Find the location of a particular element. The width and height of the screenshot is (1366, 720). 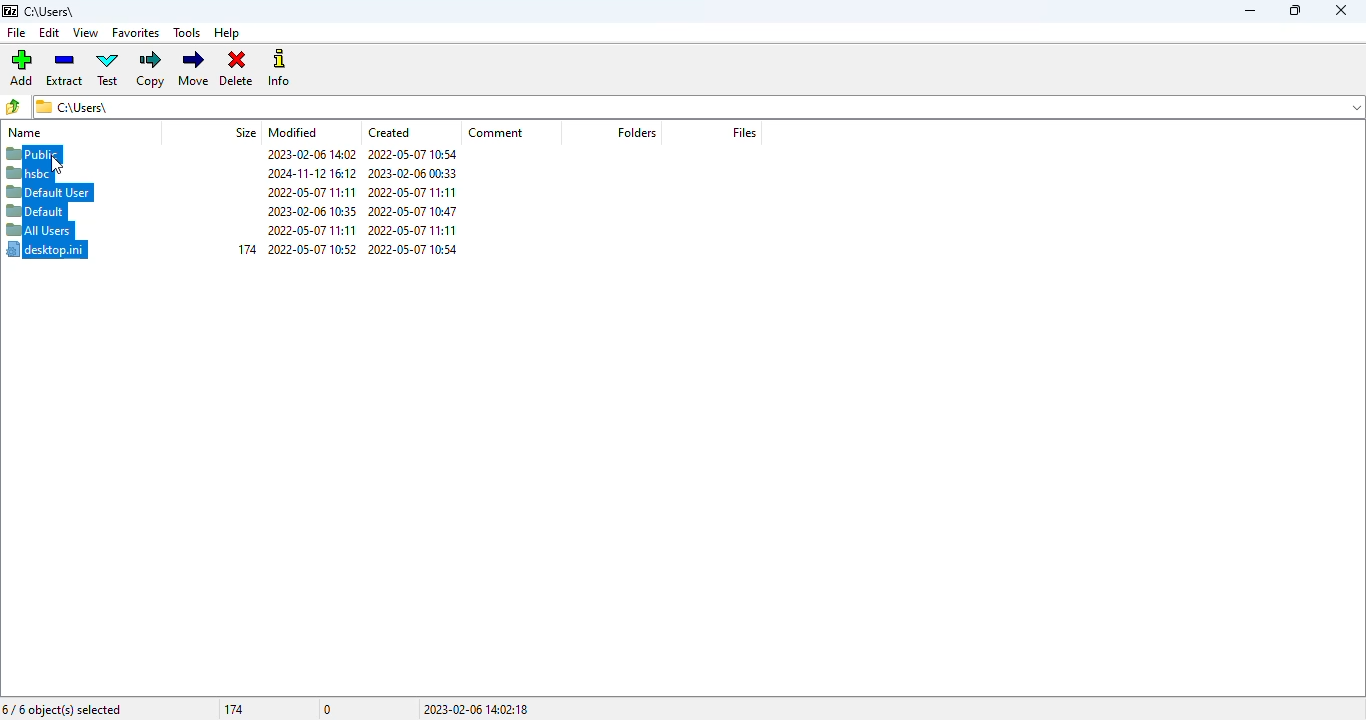

2022-05-07 11:11 is located at coordinates (305, 192).